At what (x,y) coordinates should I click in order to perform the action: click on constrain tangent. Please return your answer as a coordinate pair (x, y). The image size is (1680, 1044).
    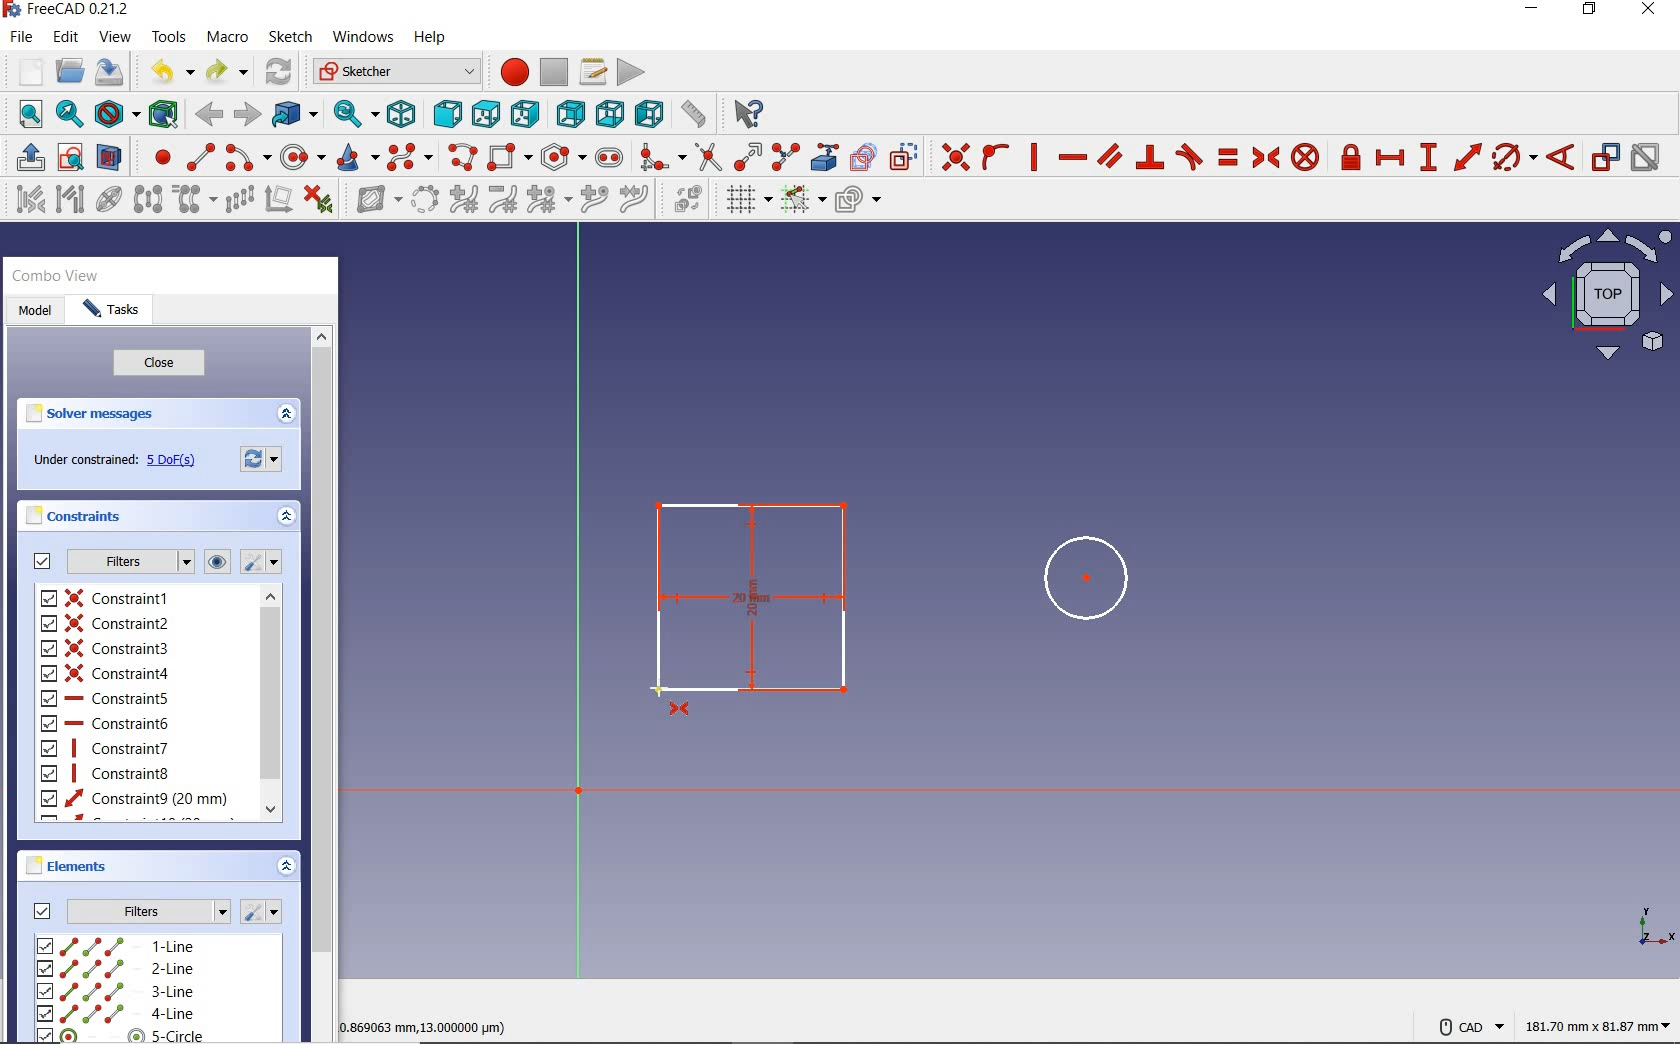
    Looking at the image, I should click on (1189, 157).